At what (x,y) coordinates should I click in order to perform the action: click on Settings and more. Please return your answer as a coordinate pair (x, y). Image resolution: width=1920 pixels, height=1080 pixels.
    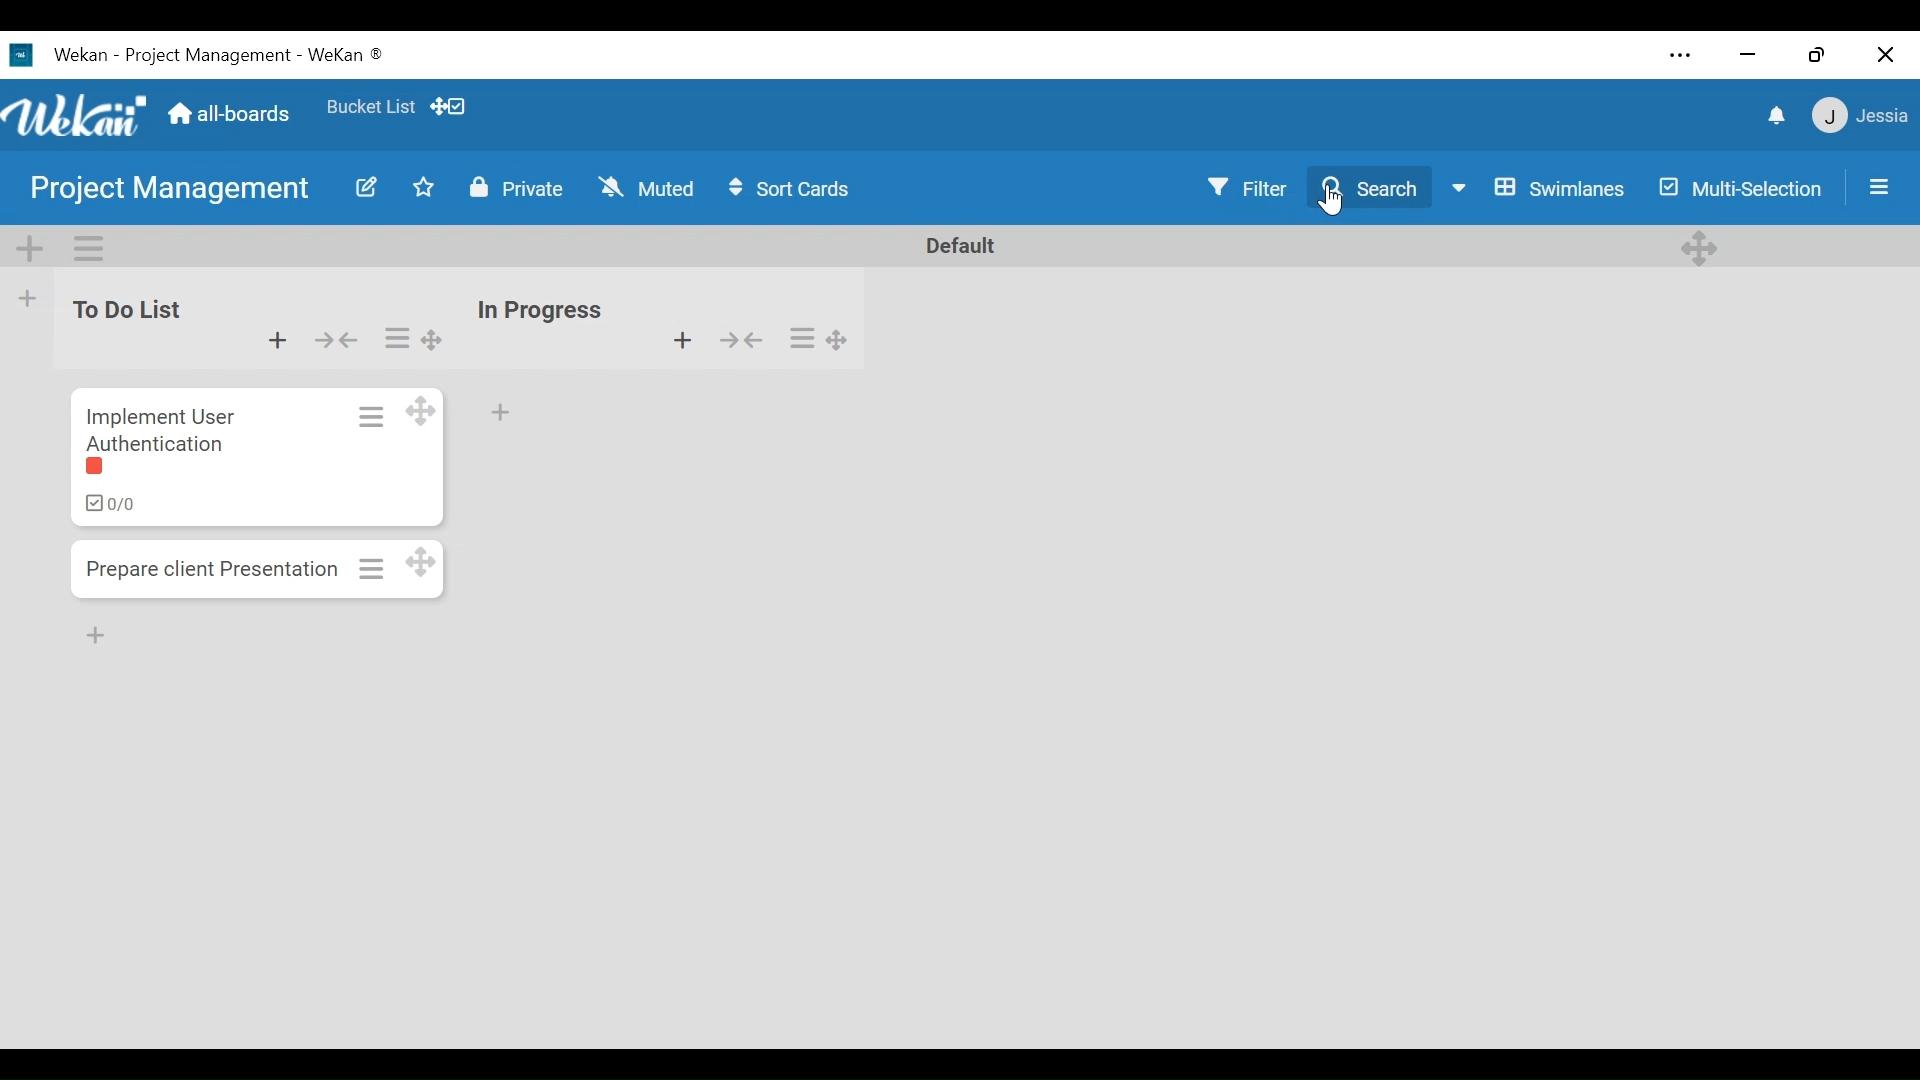
    Looking at the image, I should click on (1681, 57).